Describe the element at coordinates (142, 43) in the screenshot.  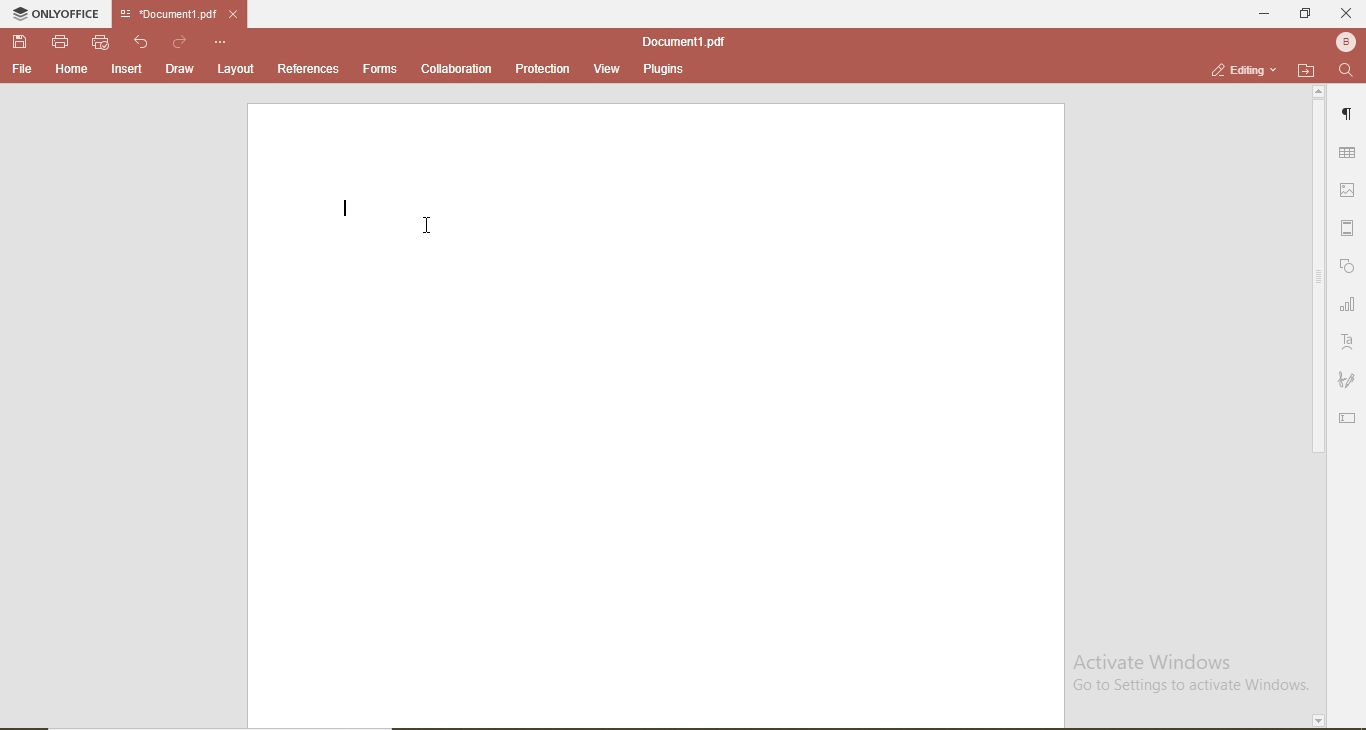
I see `undo` at that location.